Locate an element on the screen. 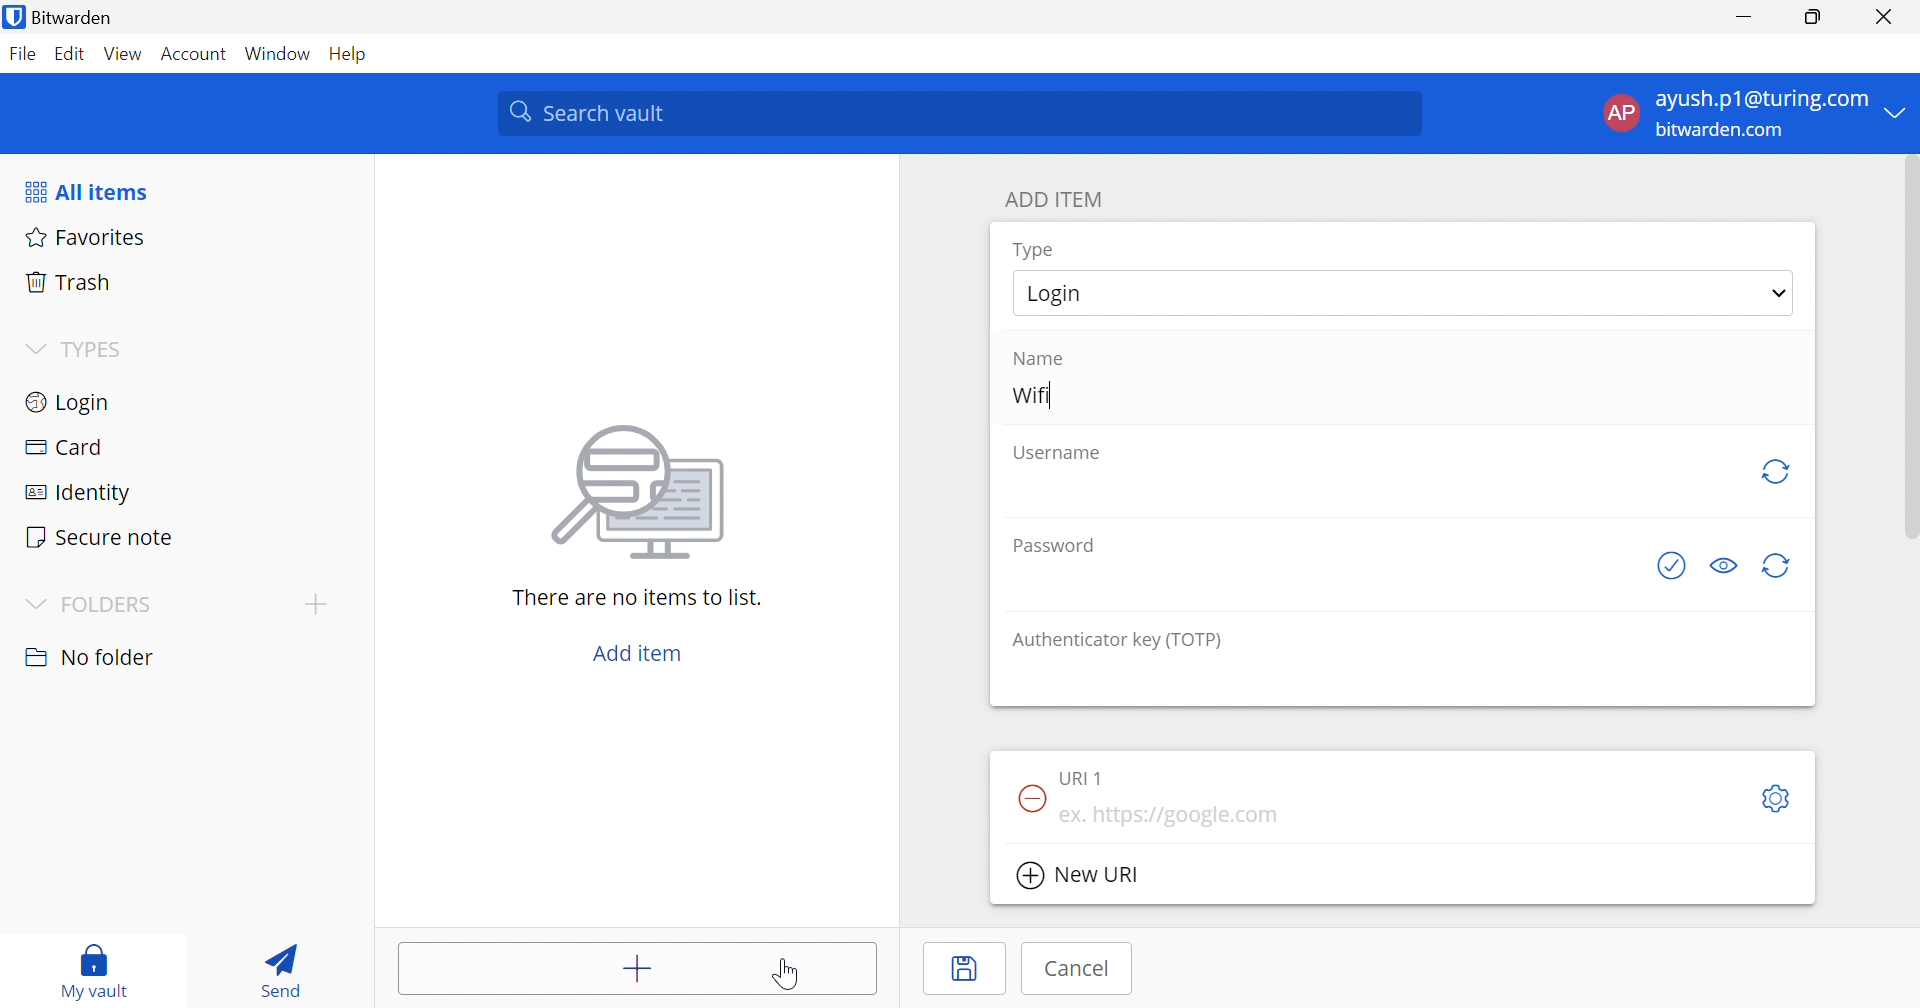 This screenshot has width=1920, height=1008. Account is located at coordinates (196, 58).